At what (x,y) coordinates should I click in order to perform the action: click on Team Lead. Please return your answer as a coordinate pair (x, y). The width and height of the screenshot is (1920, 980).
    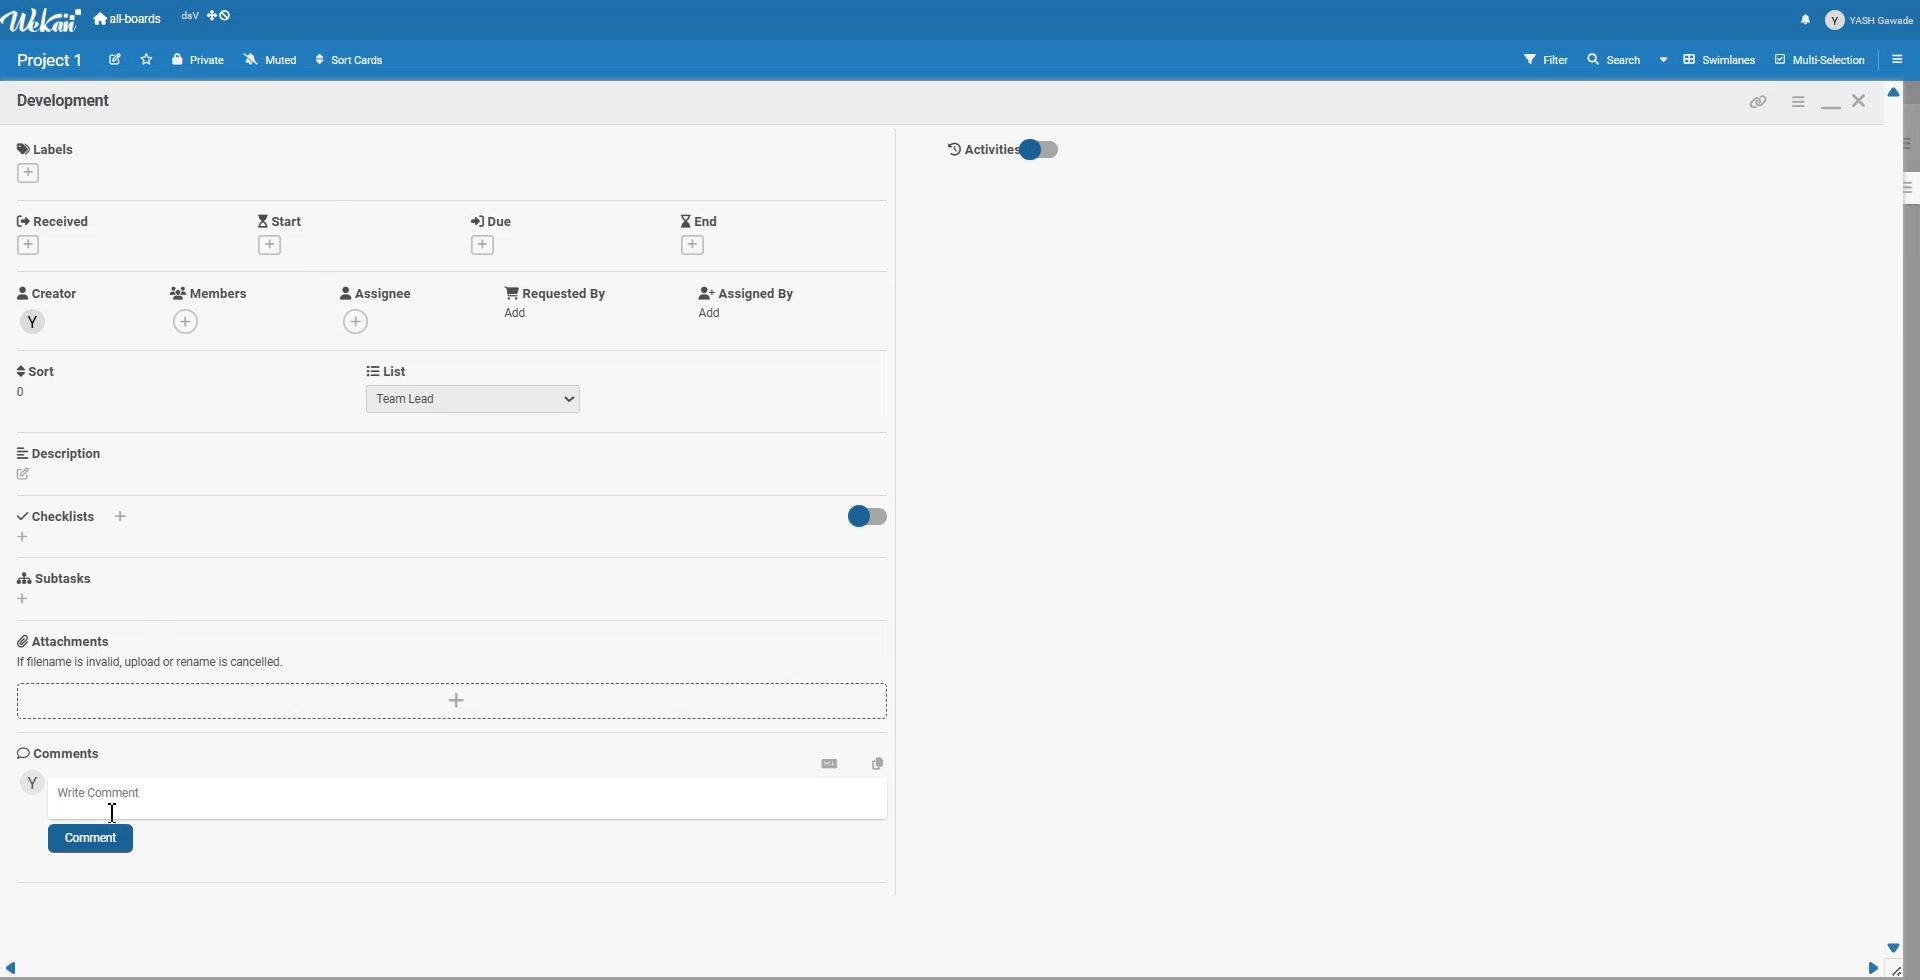
    Looking at the image, I should click on (474, 398).